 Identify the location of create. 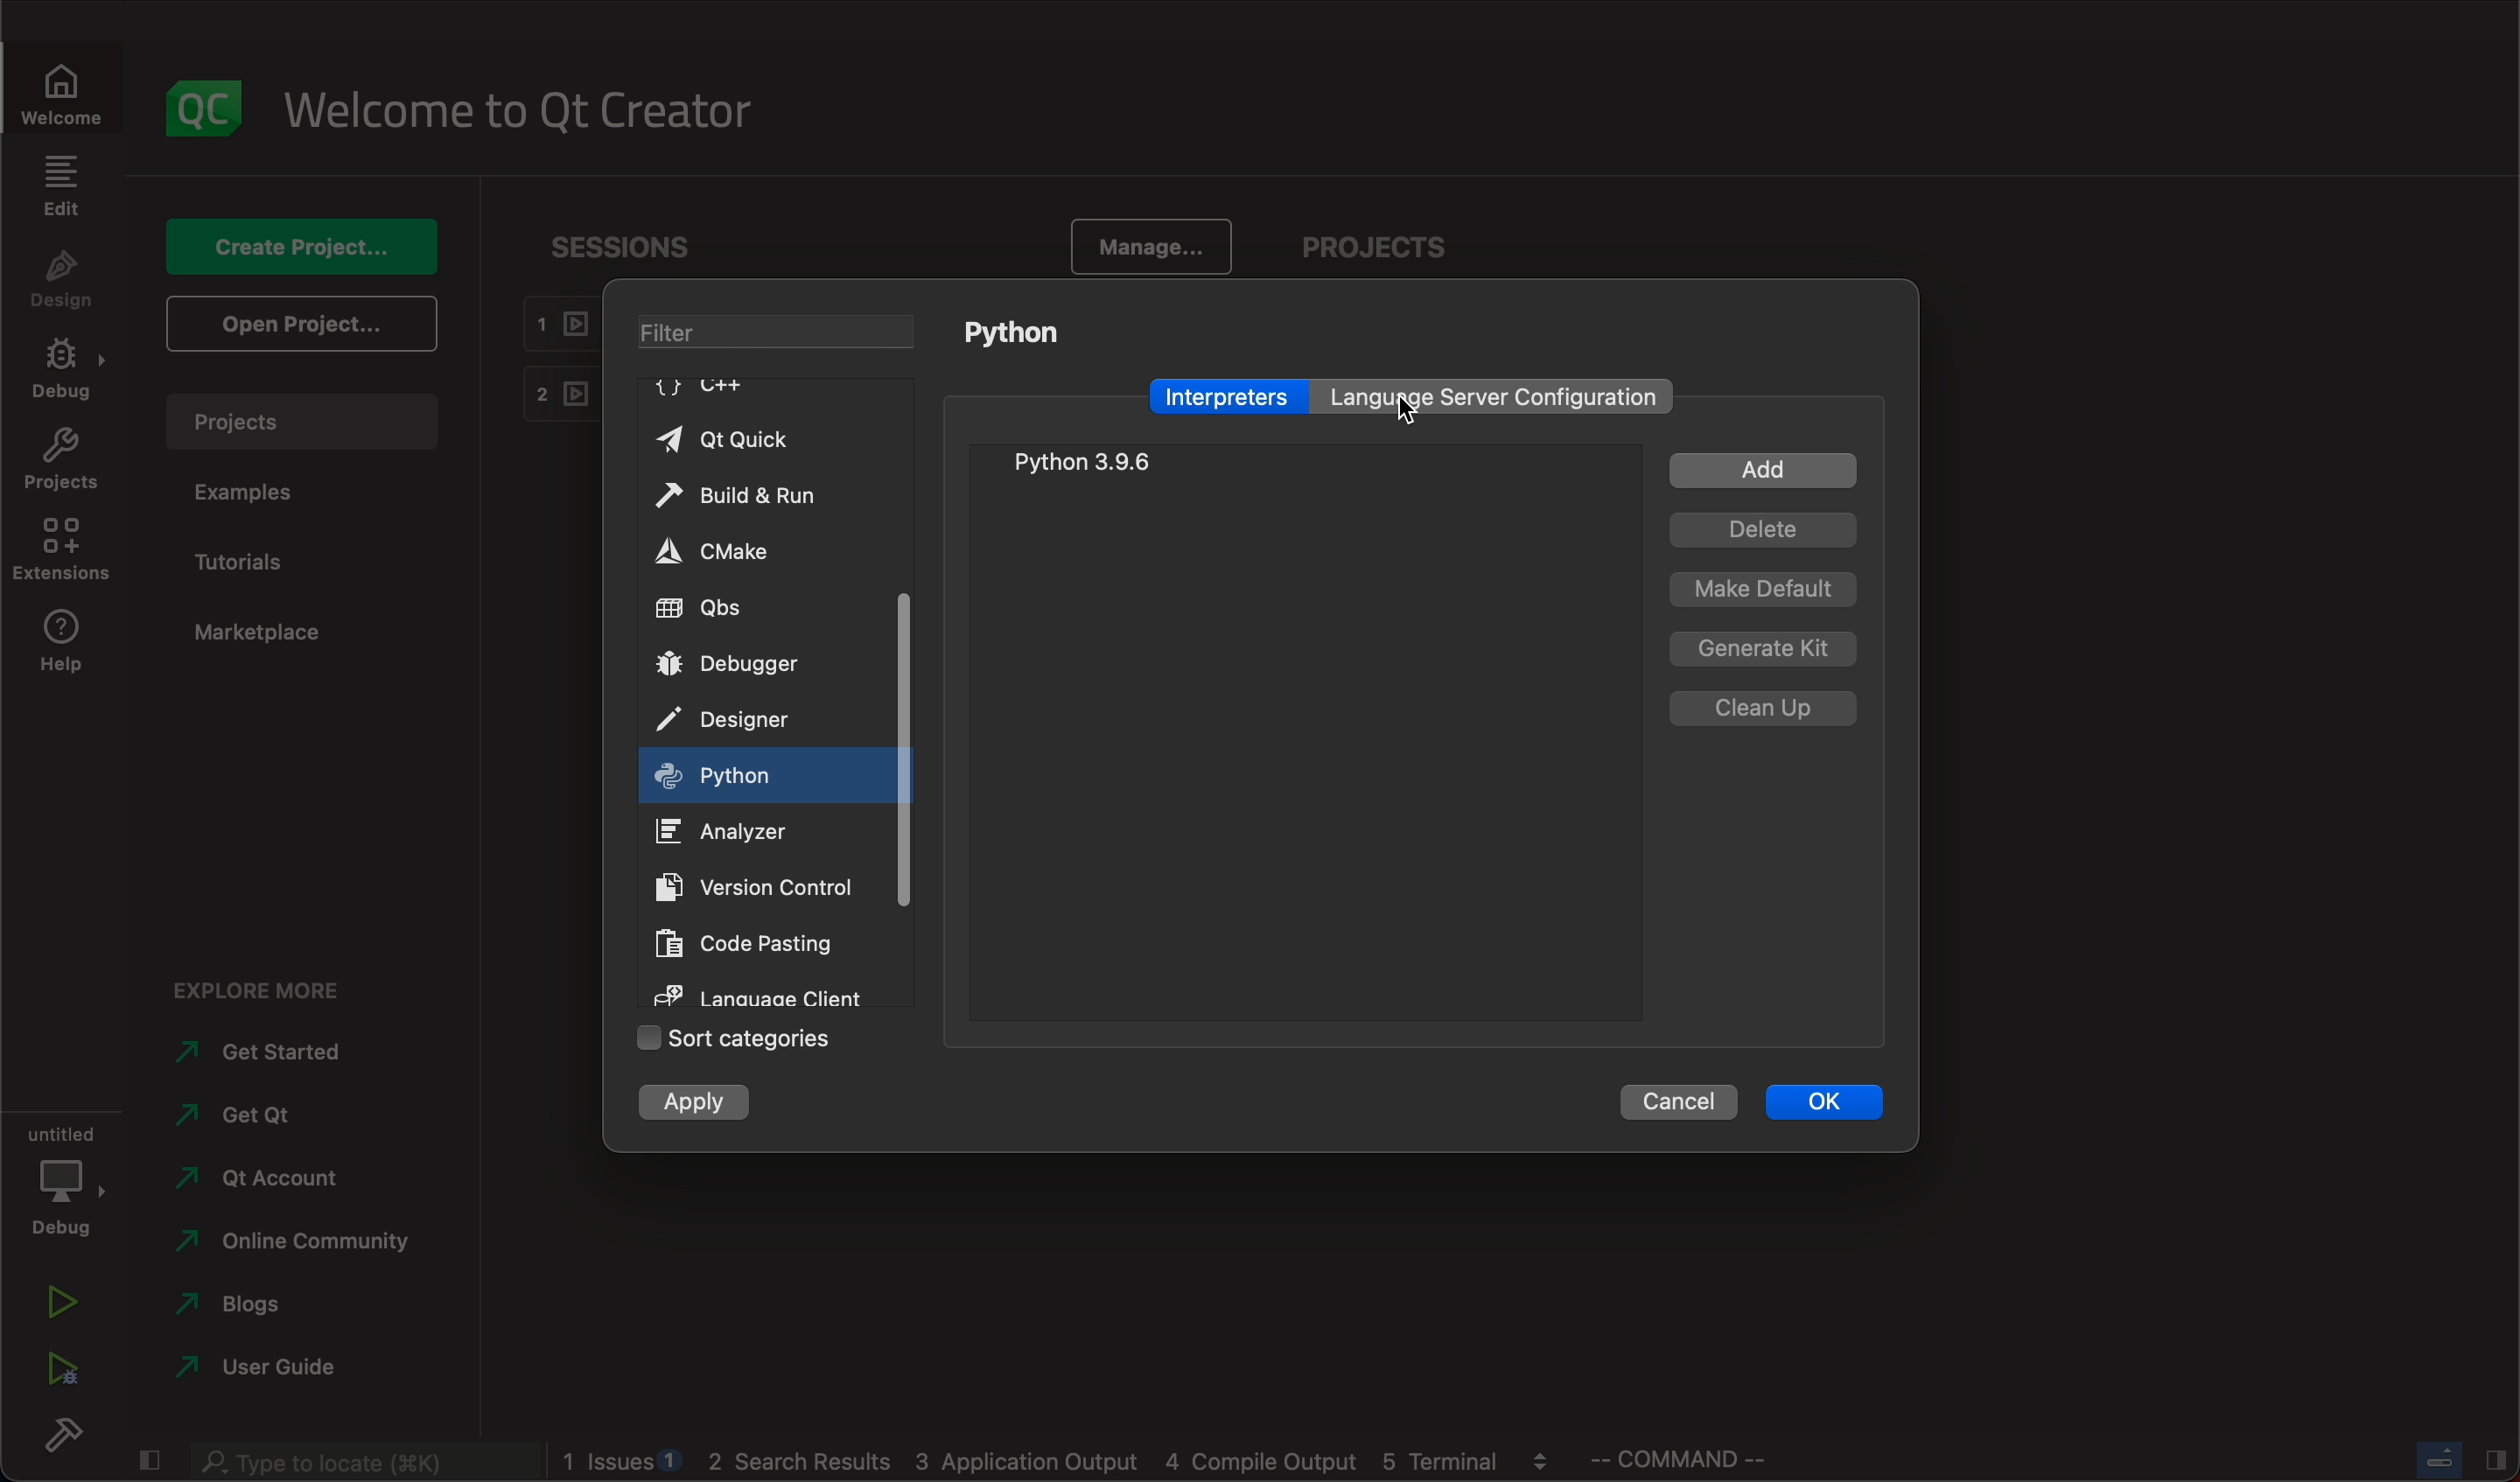
(297, 245).